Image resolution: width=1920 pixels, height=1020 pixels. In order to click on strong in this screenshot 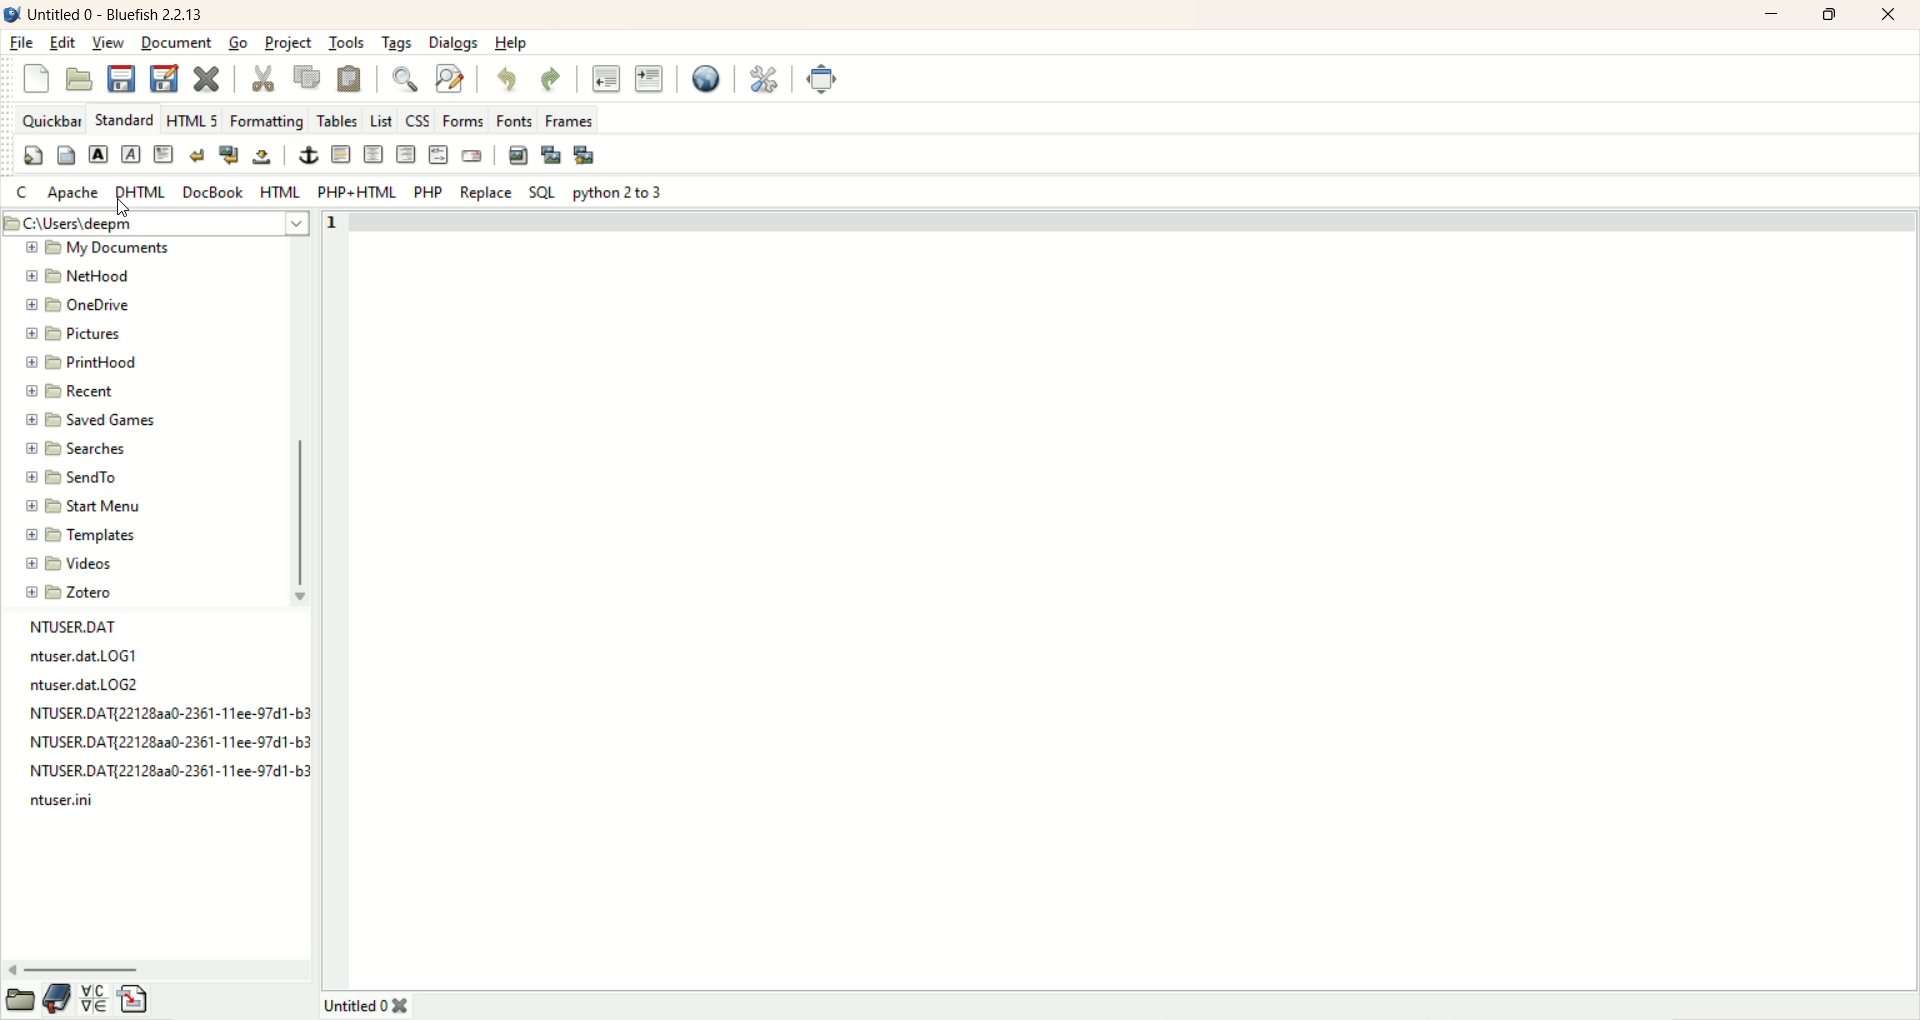, I will do `click(97, 154)`.